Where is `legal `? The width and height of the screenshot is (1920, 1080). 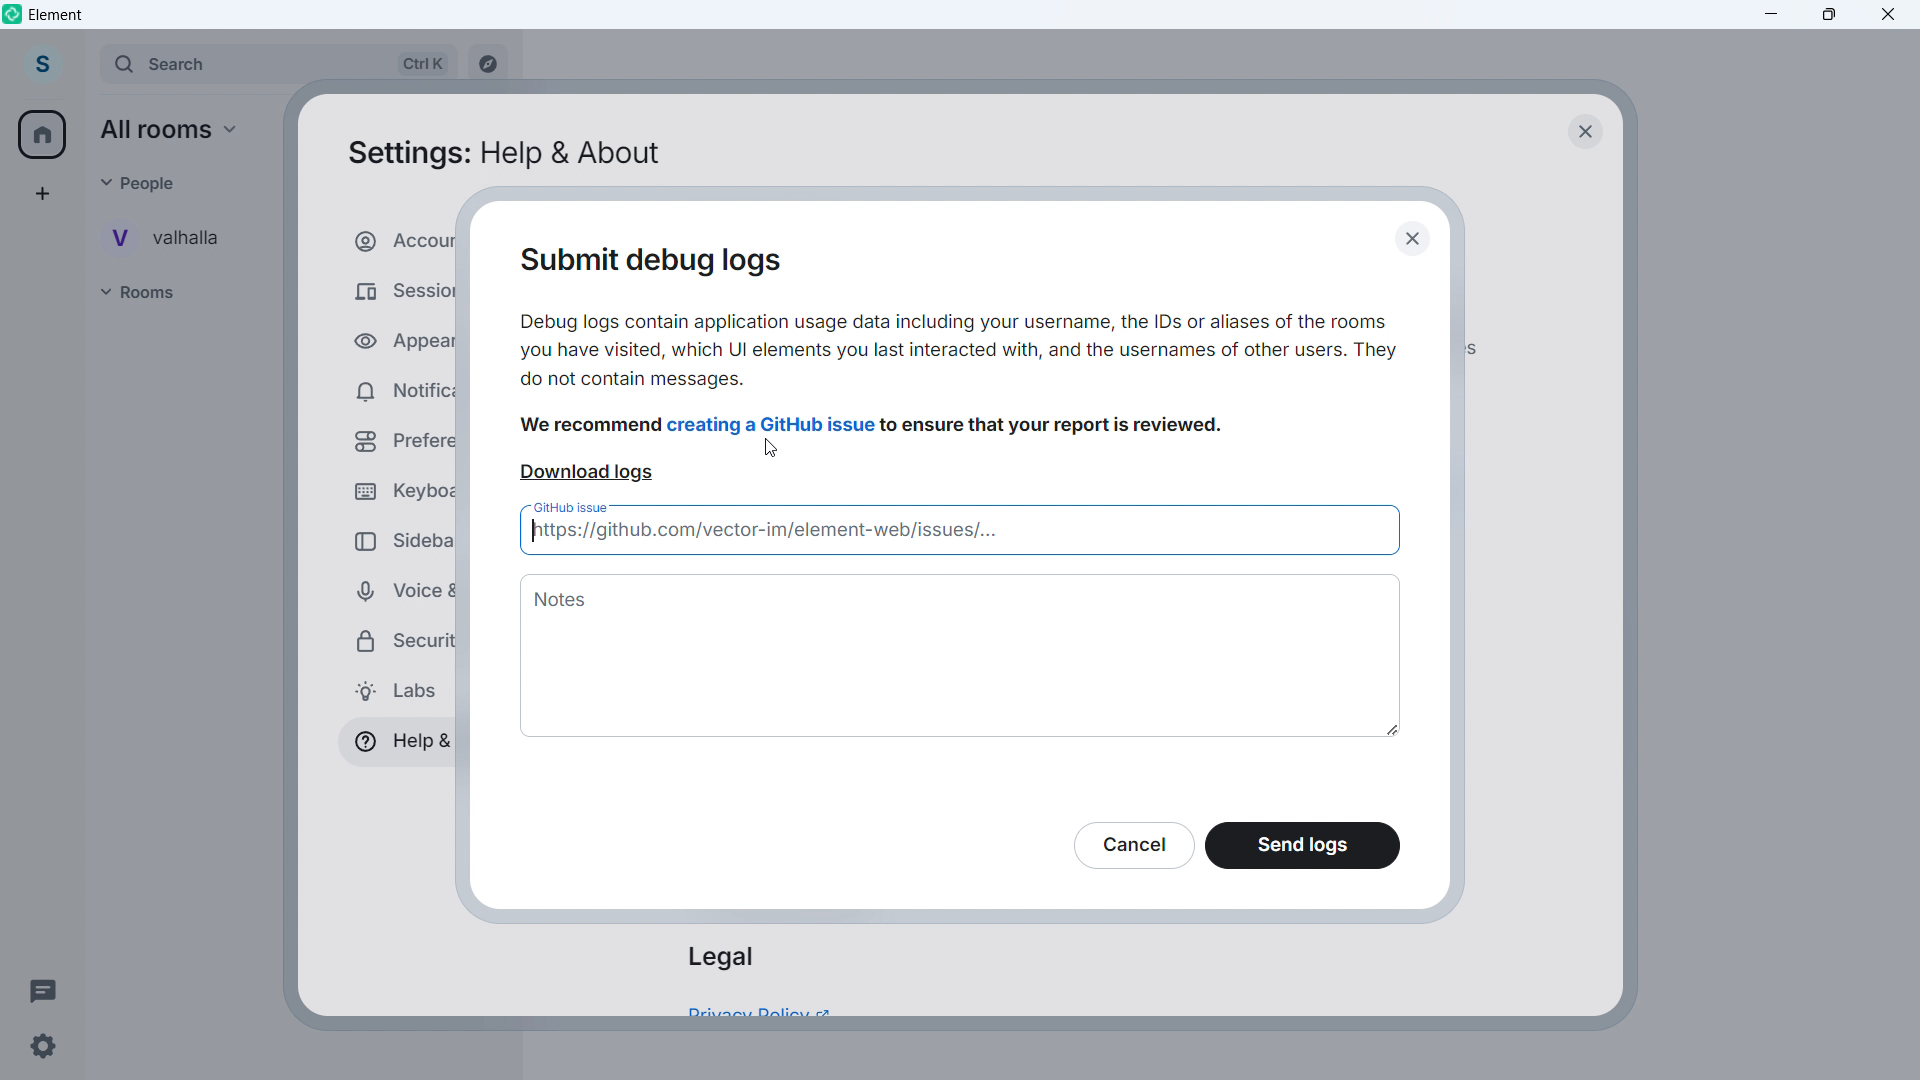
legal  is located at coordinates (720, 957).